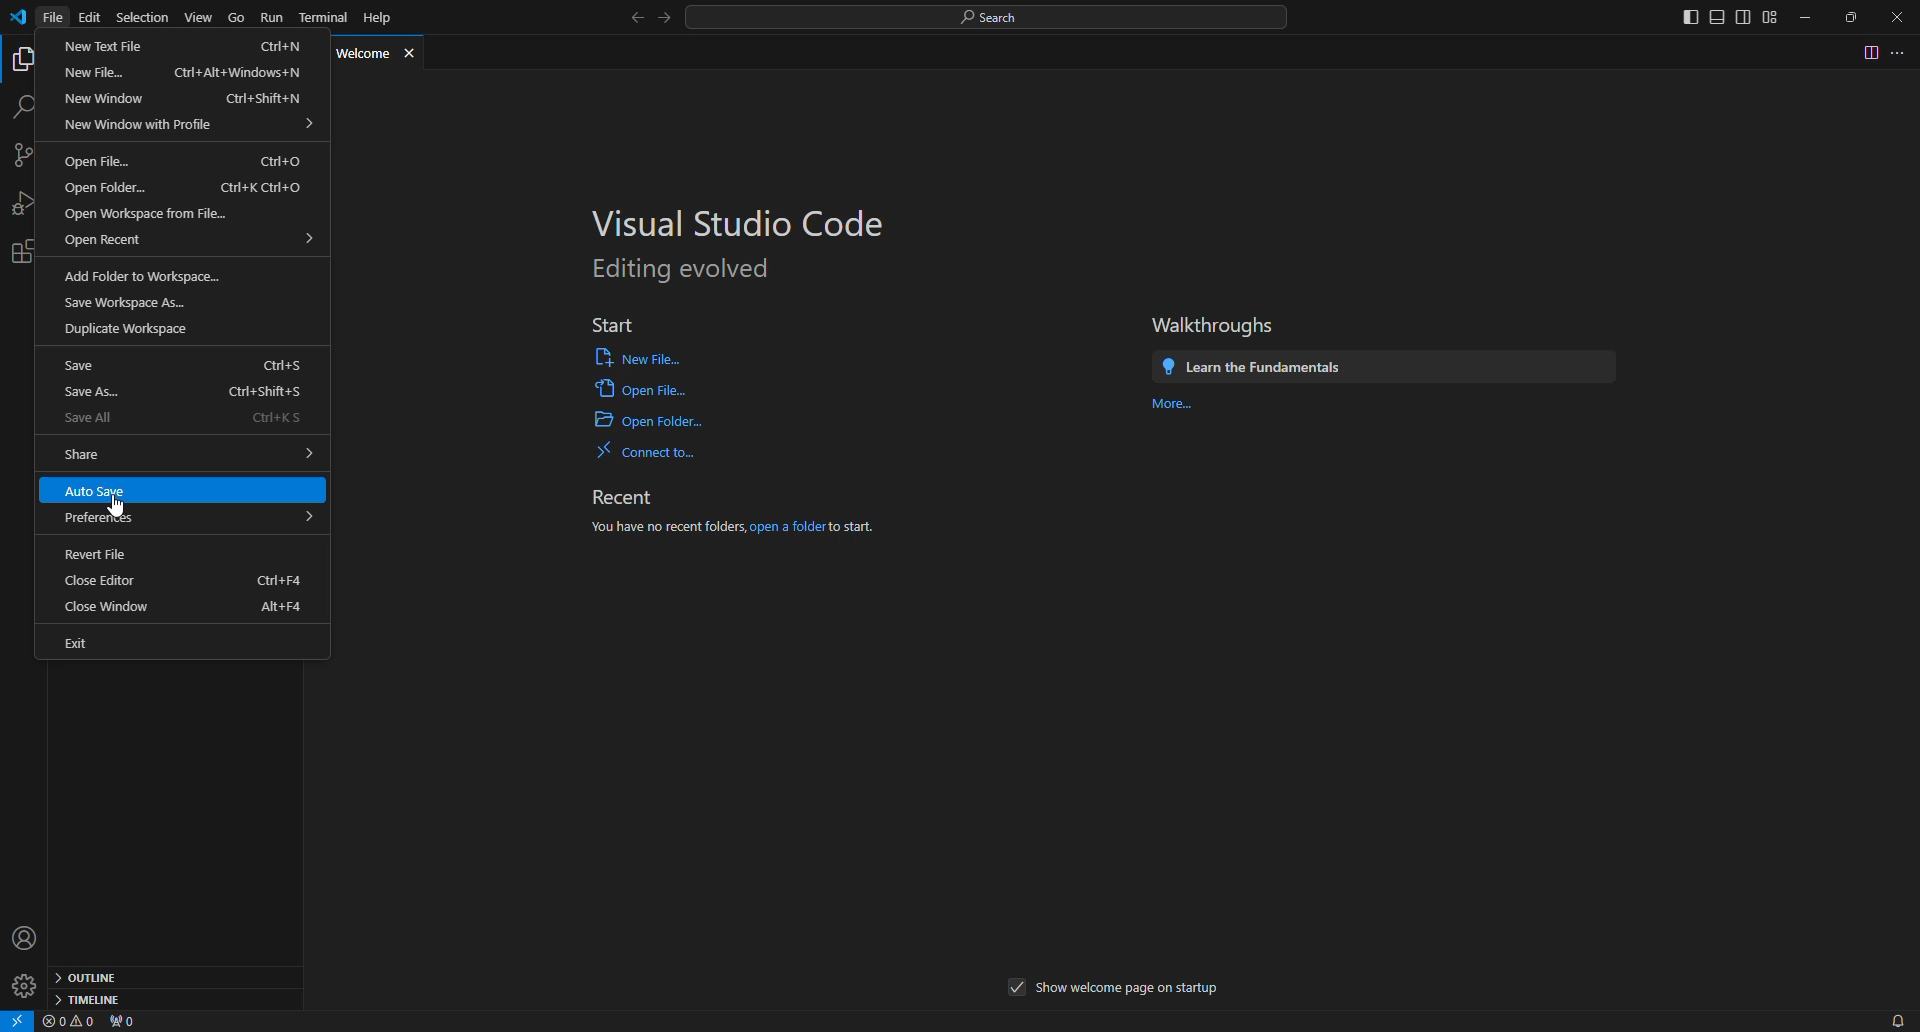 This screenshot has height=1032, width=1920. Describe the element at coordinates (101, 74) in the screenshot. I see `new file` at that location.